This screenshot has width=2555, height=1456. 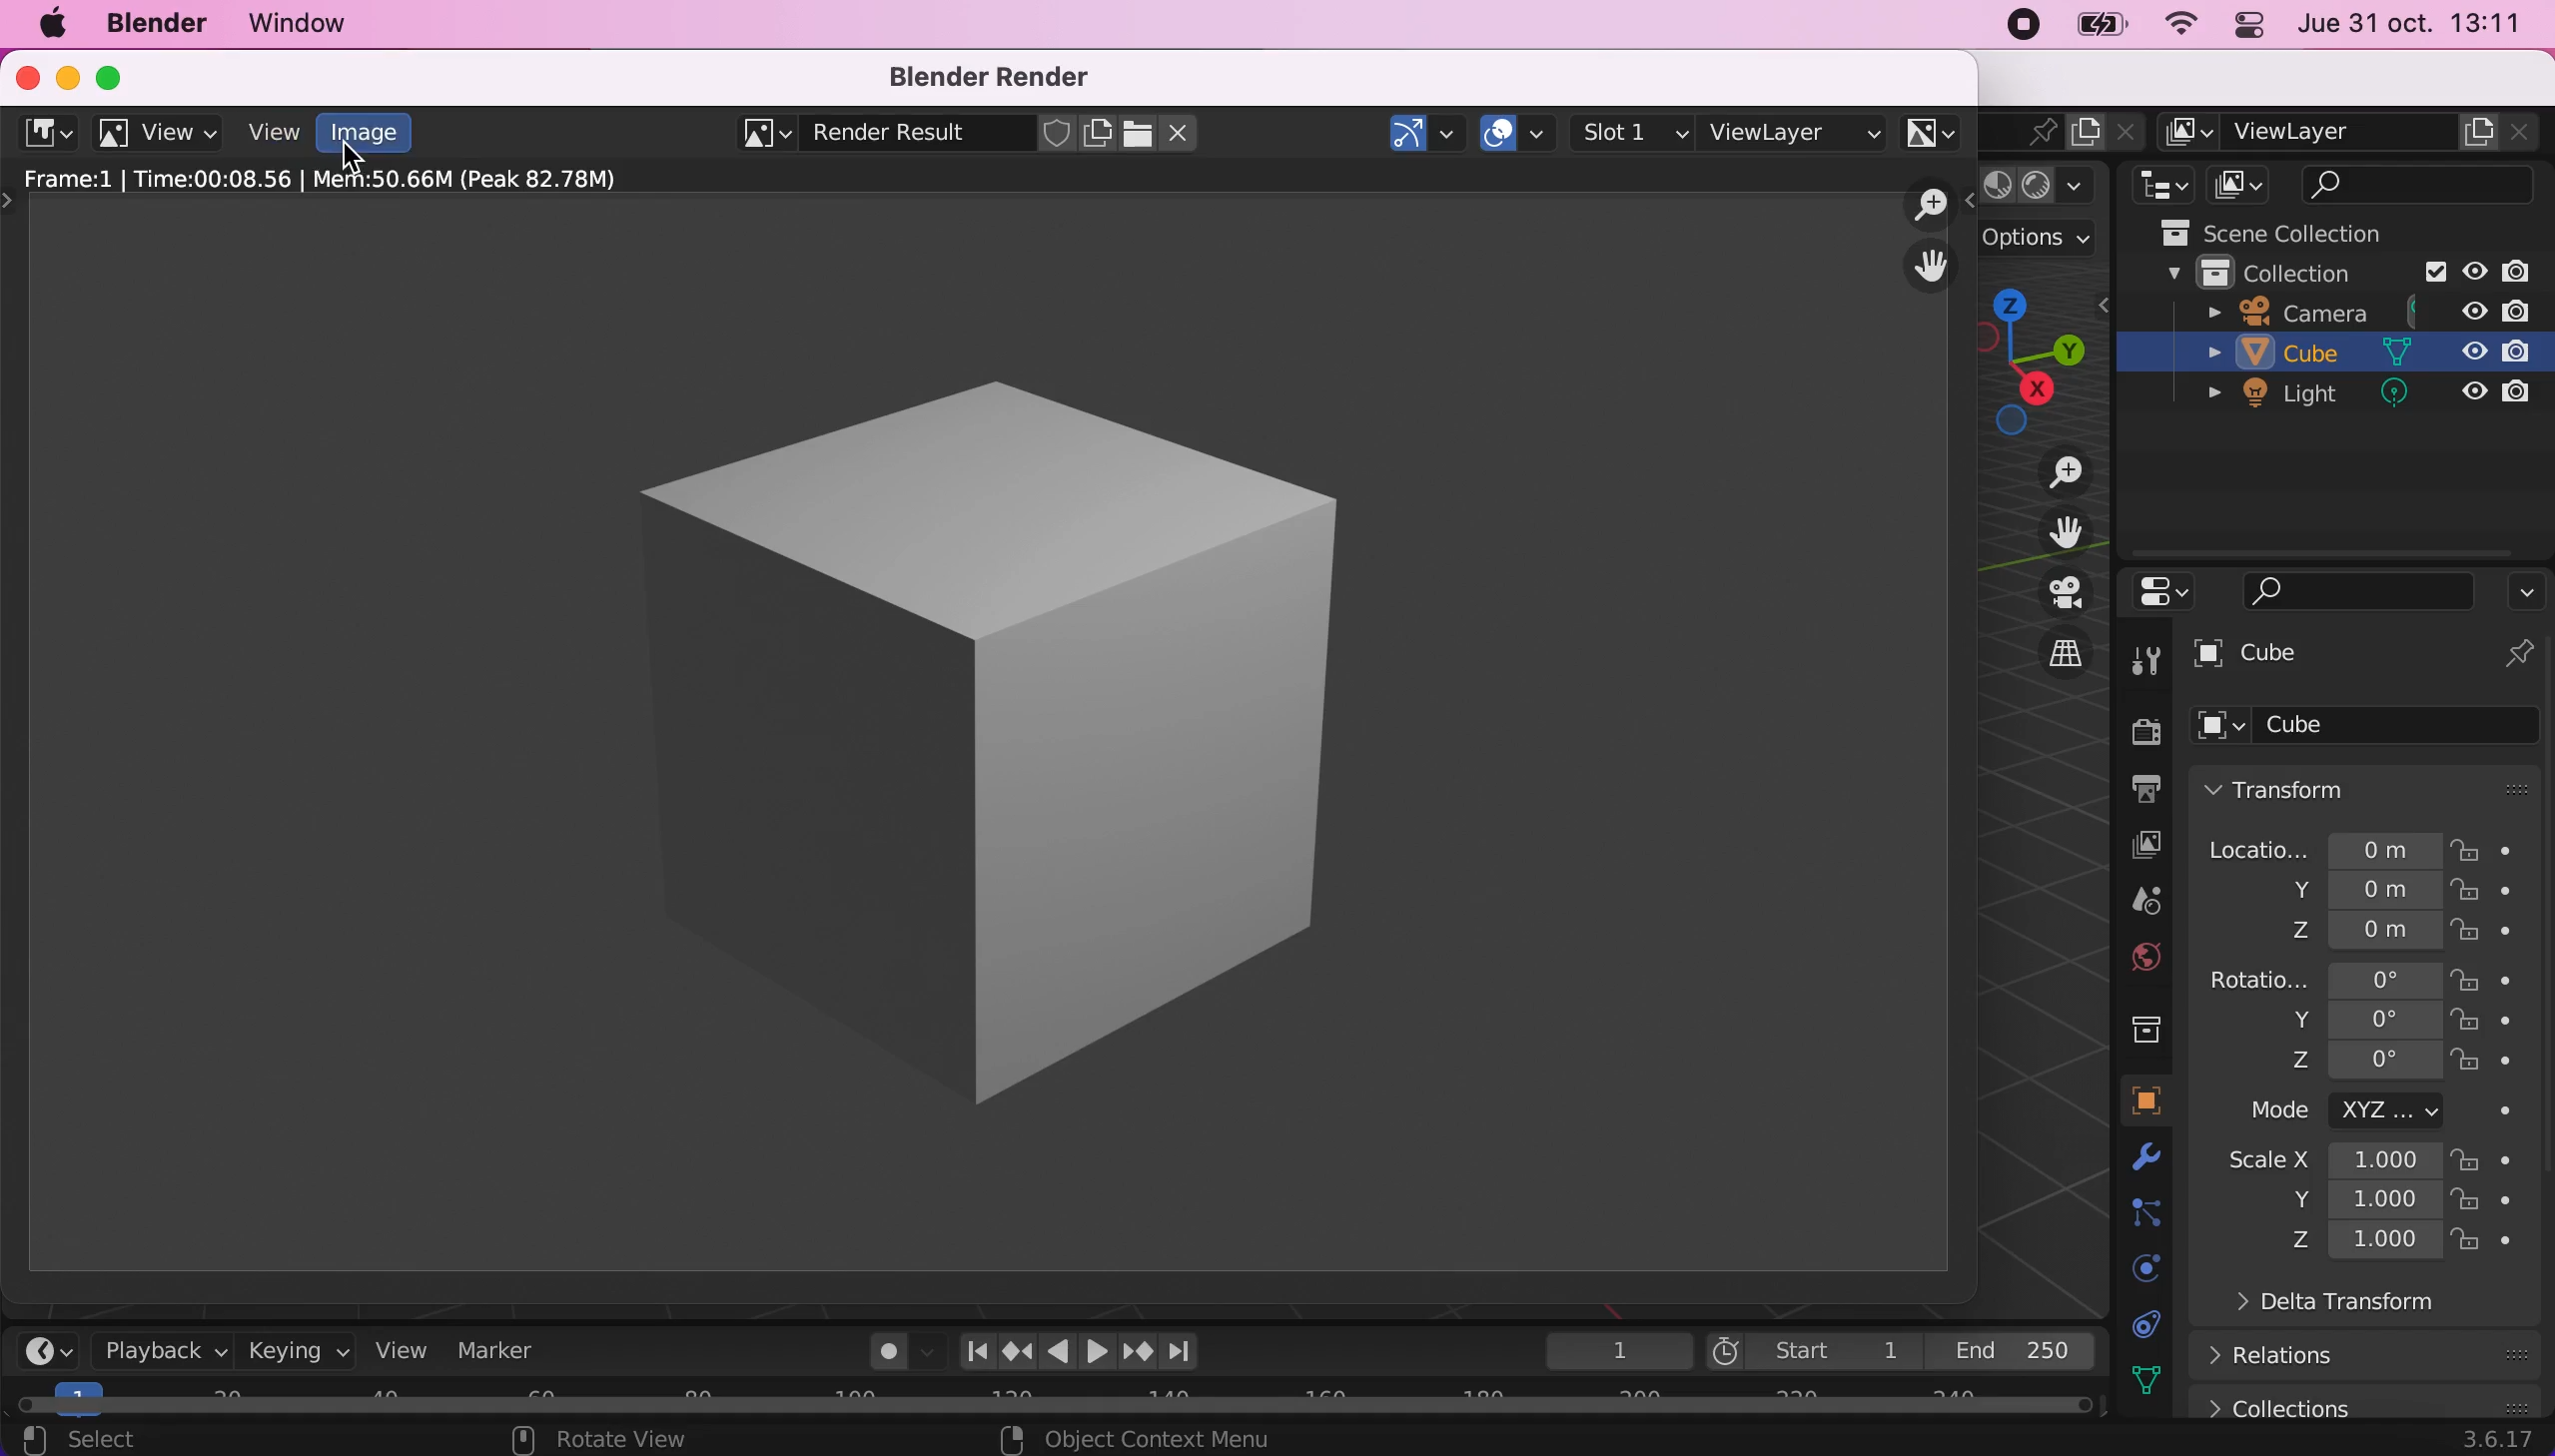 I want to click on render result, so click(x=889, y=137).